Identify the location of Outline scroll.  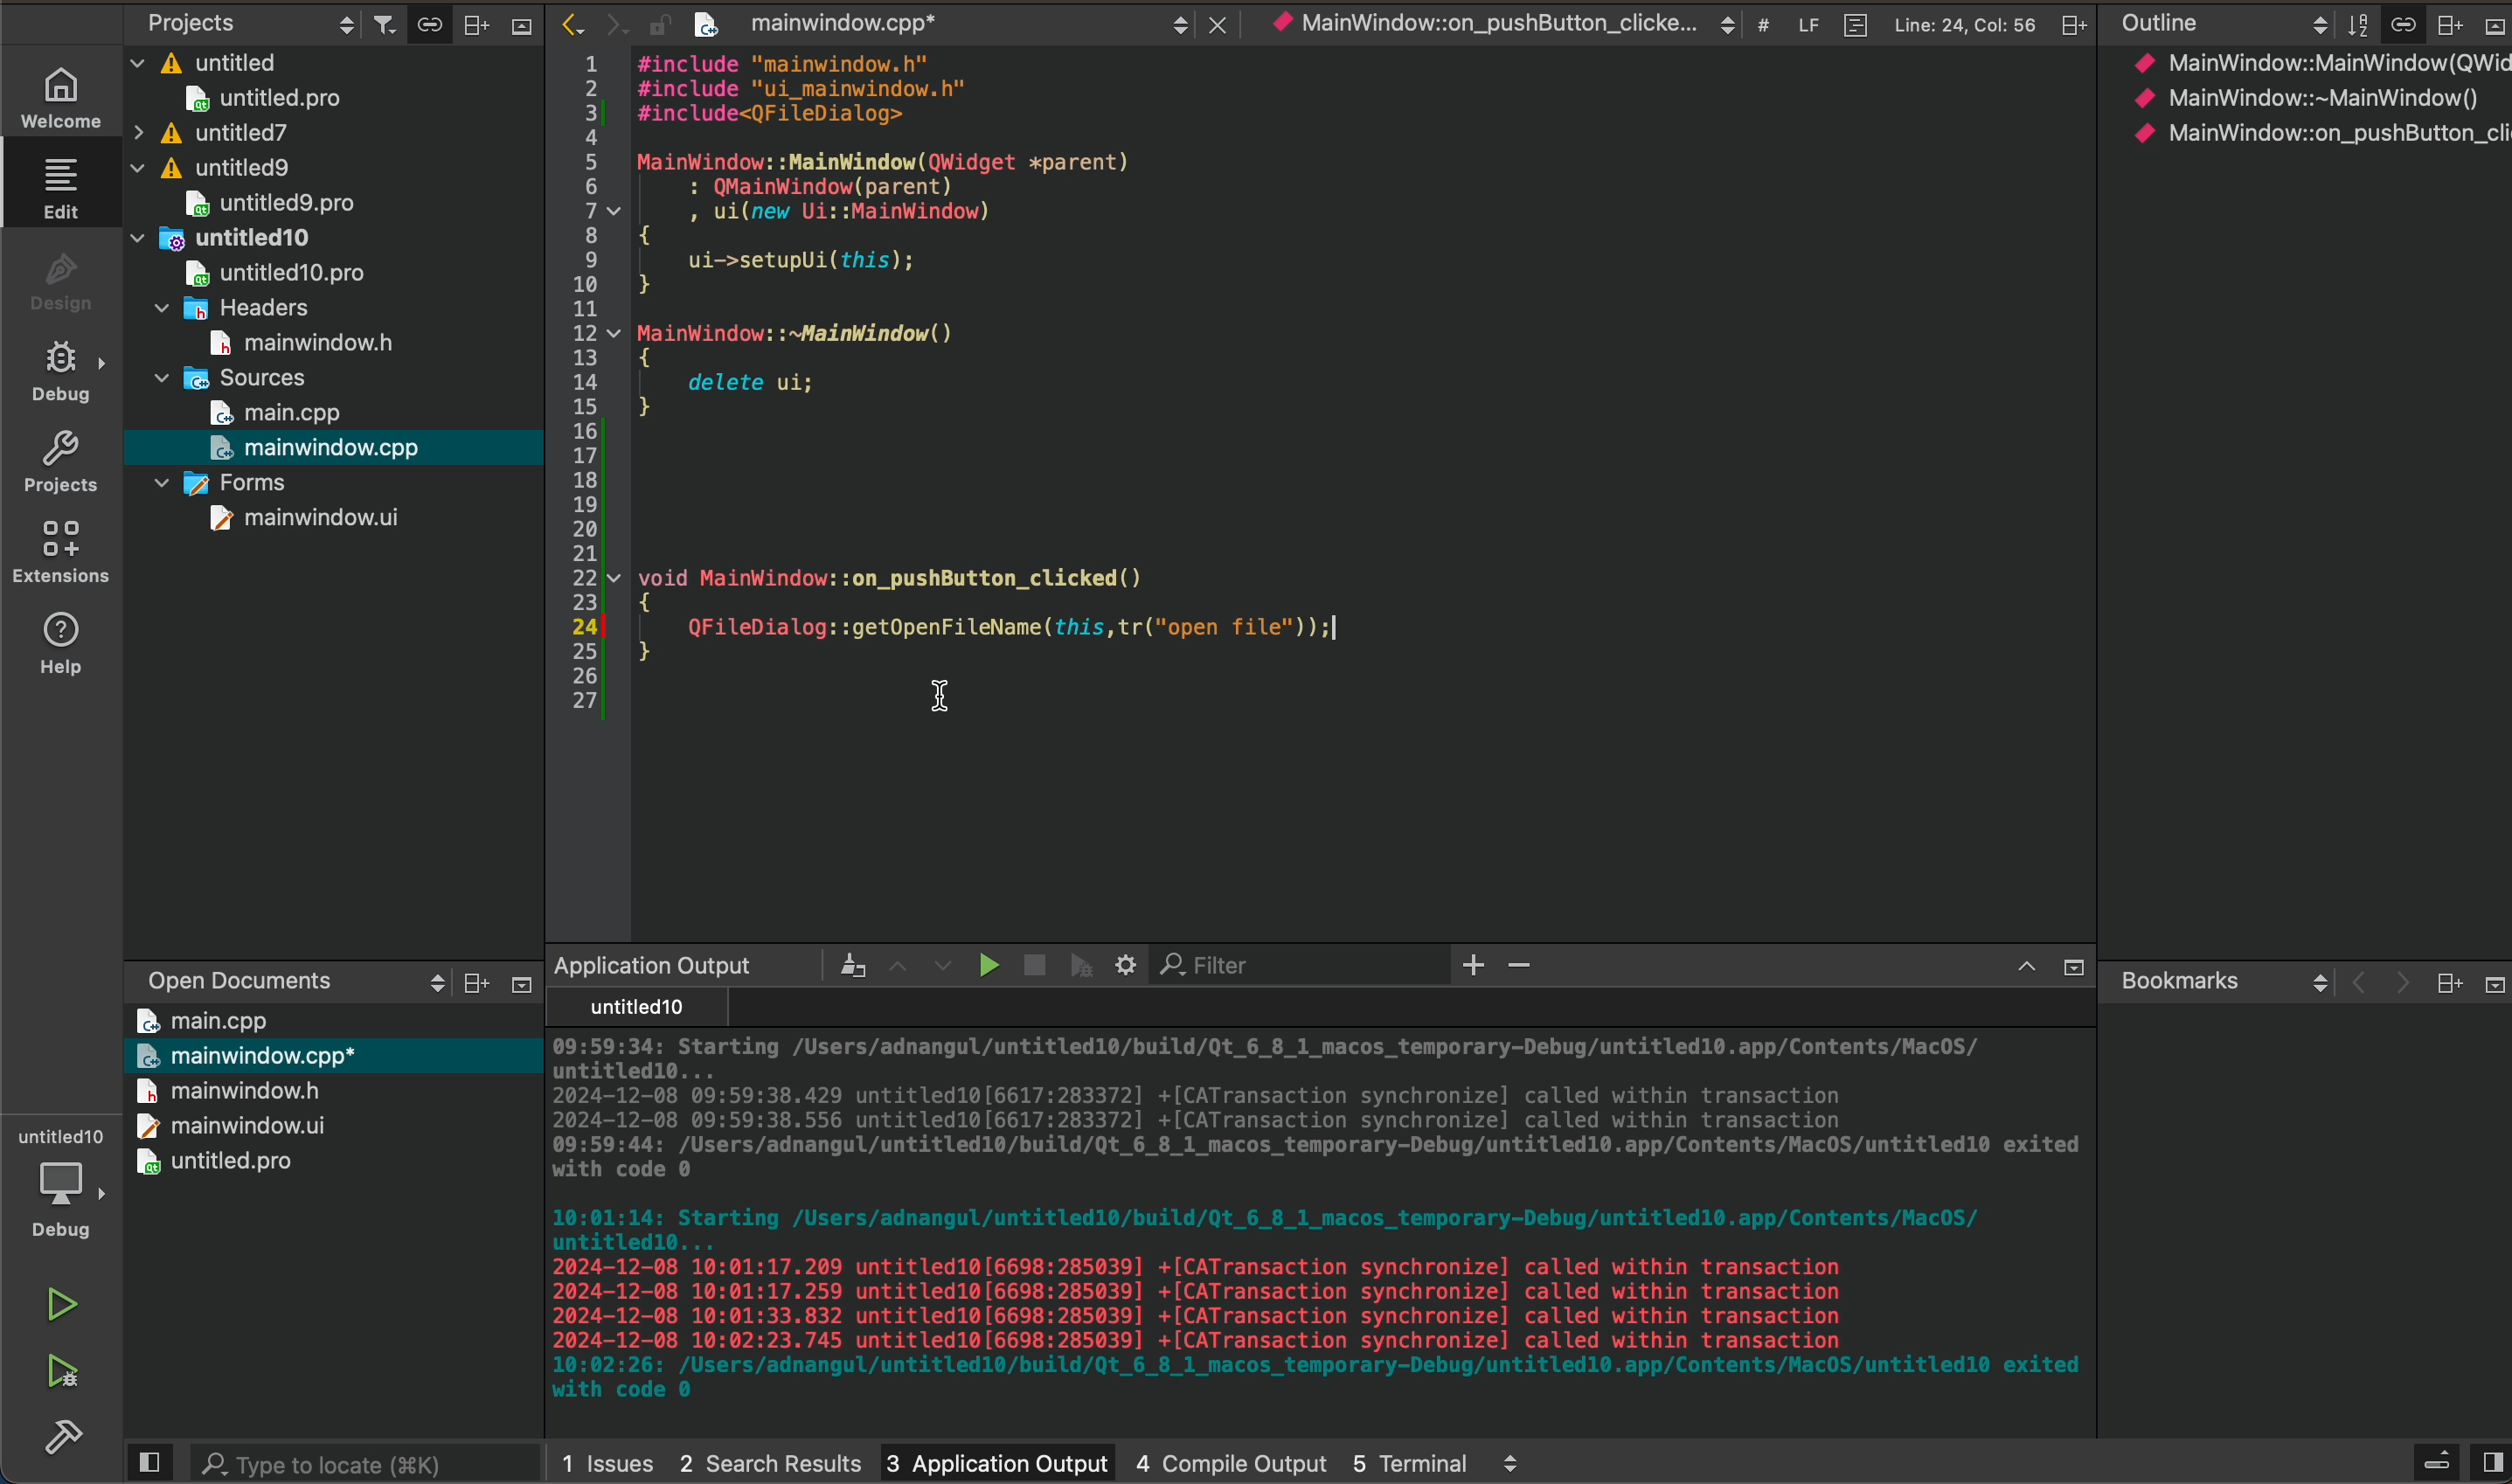
(2220, 24).